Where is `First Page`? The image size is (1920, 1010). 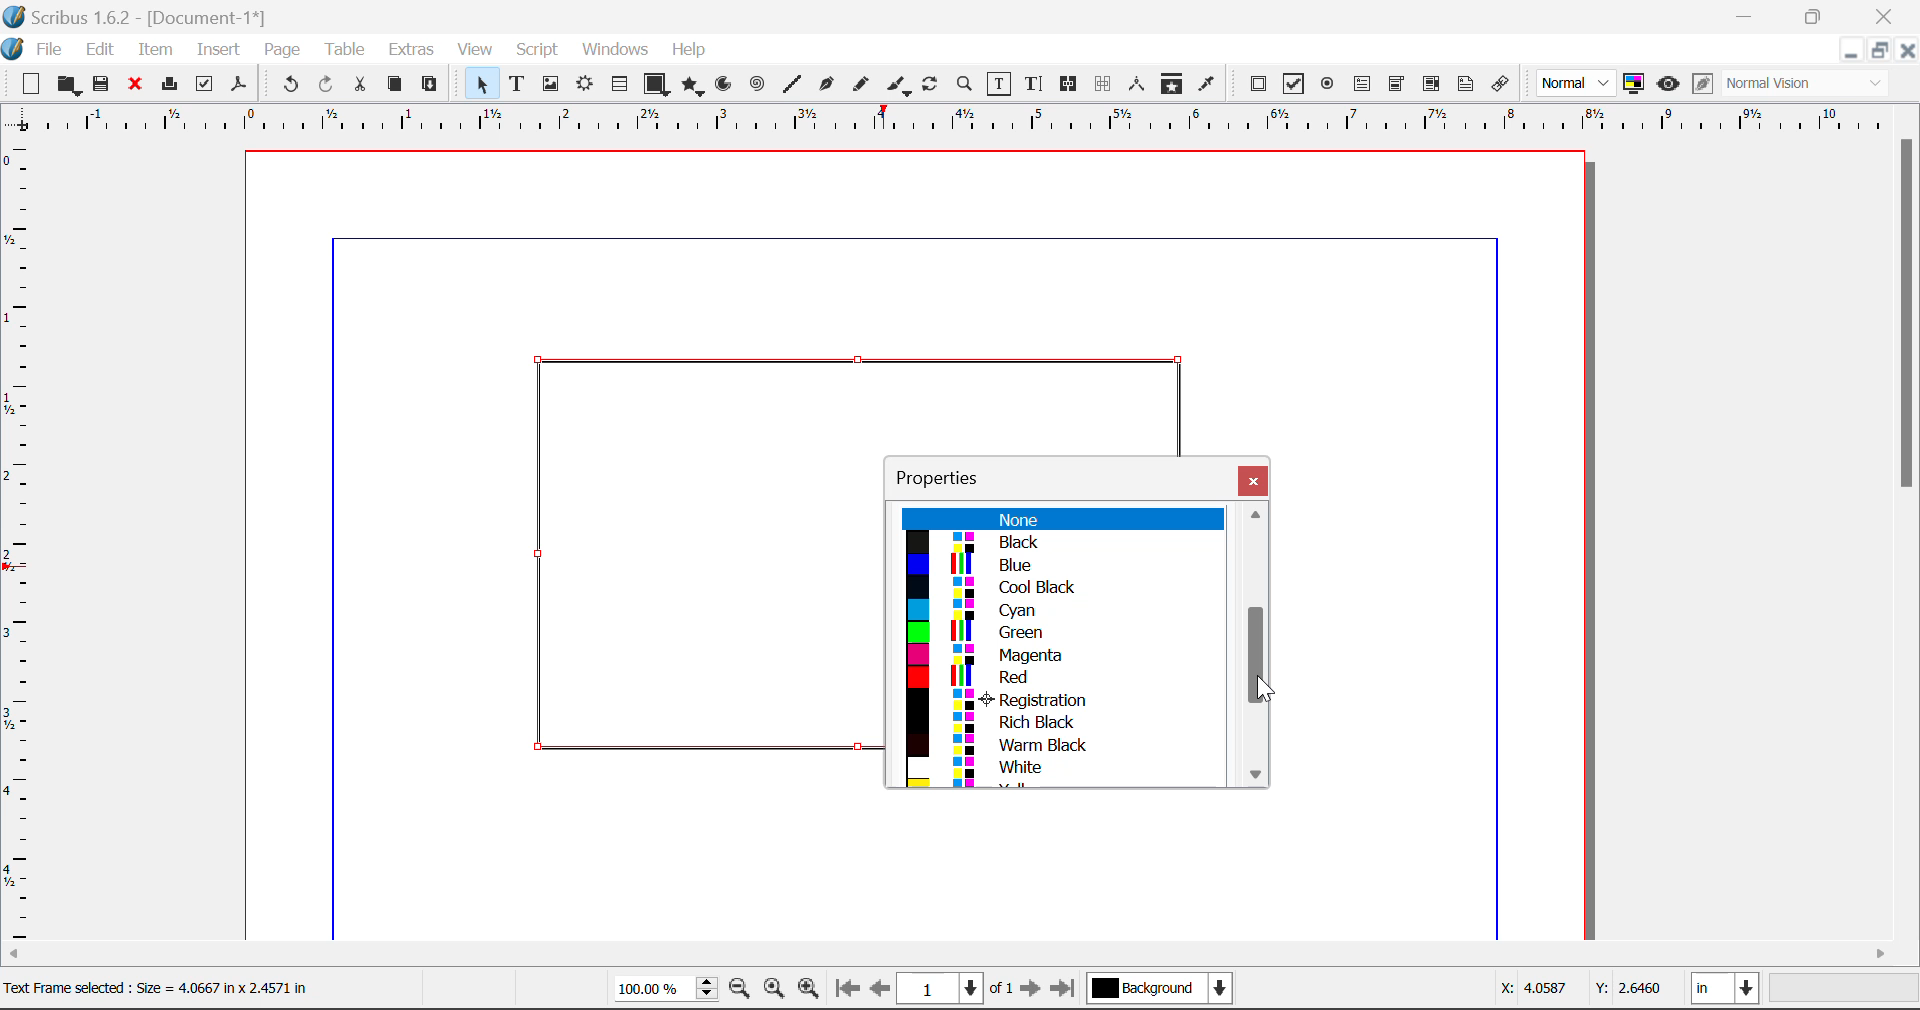
First Page is located at coordinates (847, 991).